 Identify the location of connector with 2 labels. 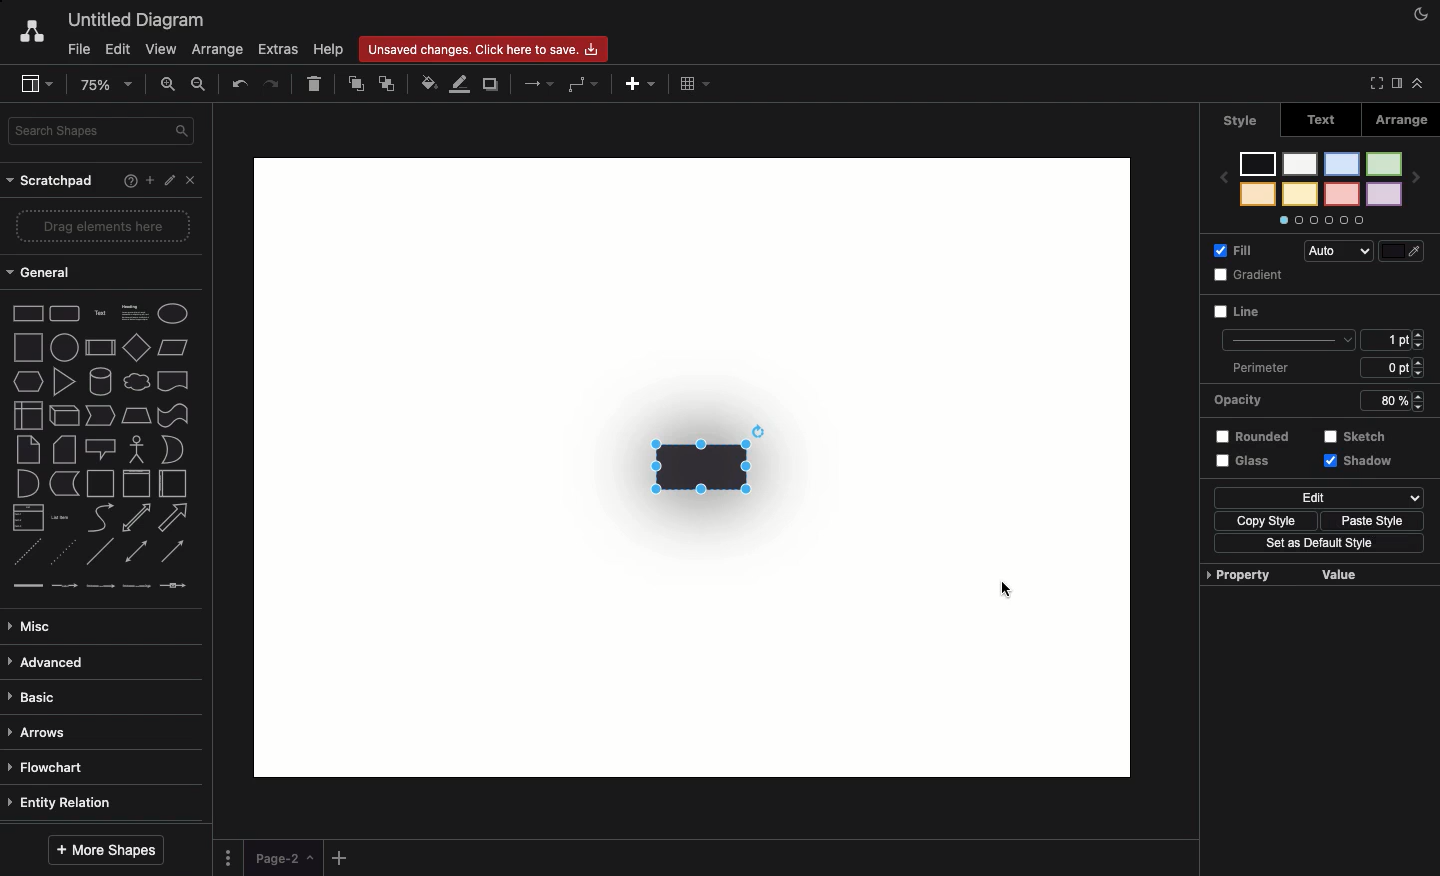
(100, 587).